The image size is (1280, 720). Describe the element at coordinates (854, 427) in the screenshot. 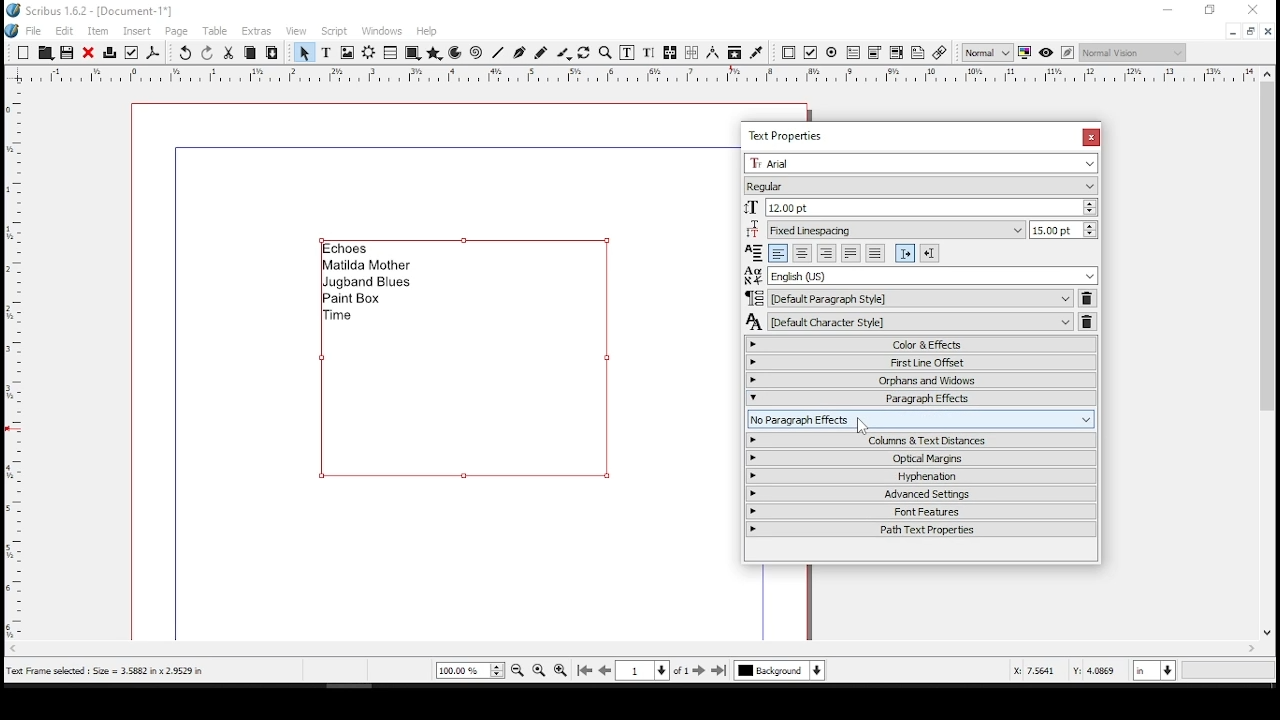

I see `mouse pointer` at that location.